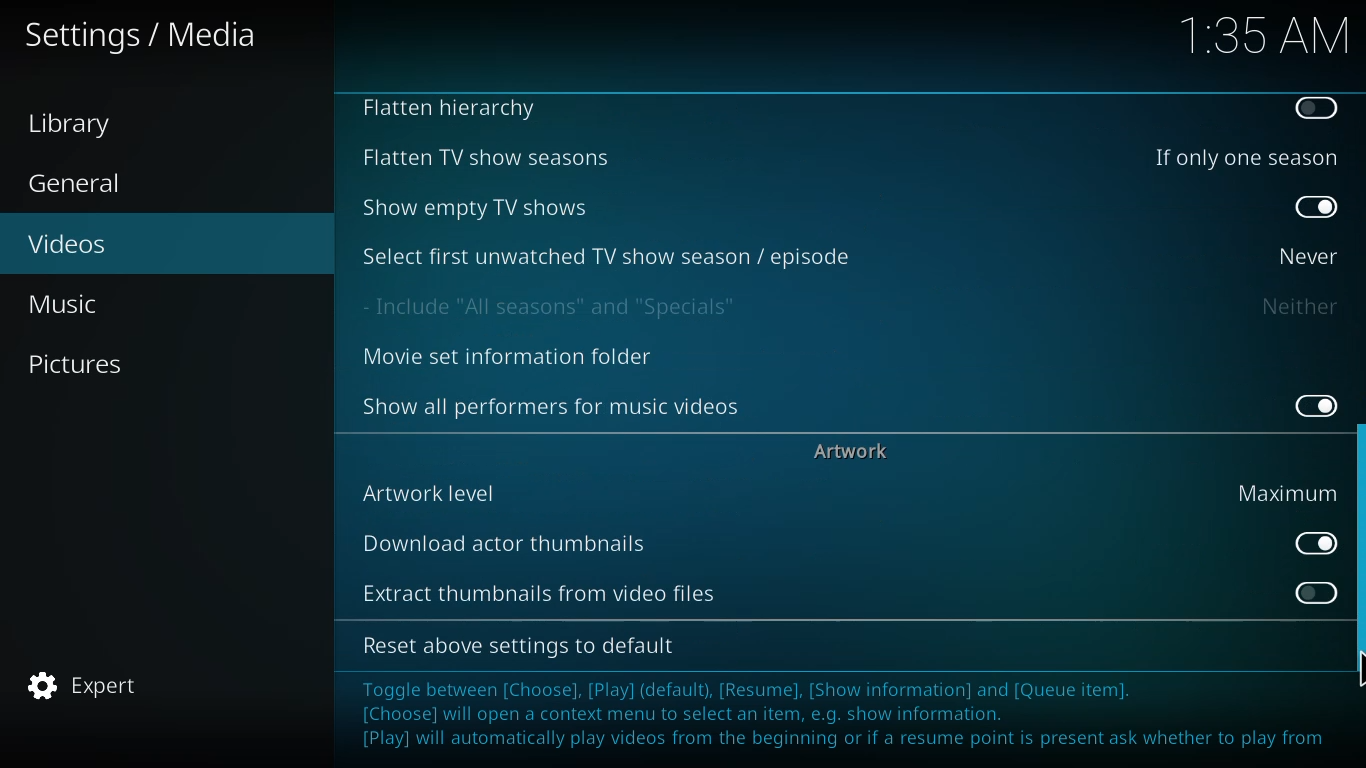  I want to click on DRAG_TO Cursor, so click(1357, 669).